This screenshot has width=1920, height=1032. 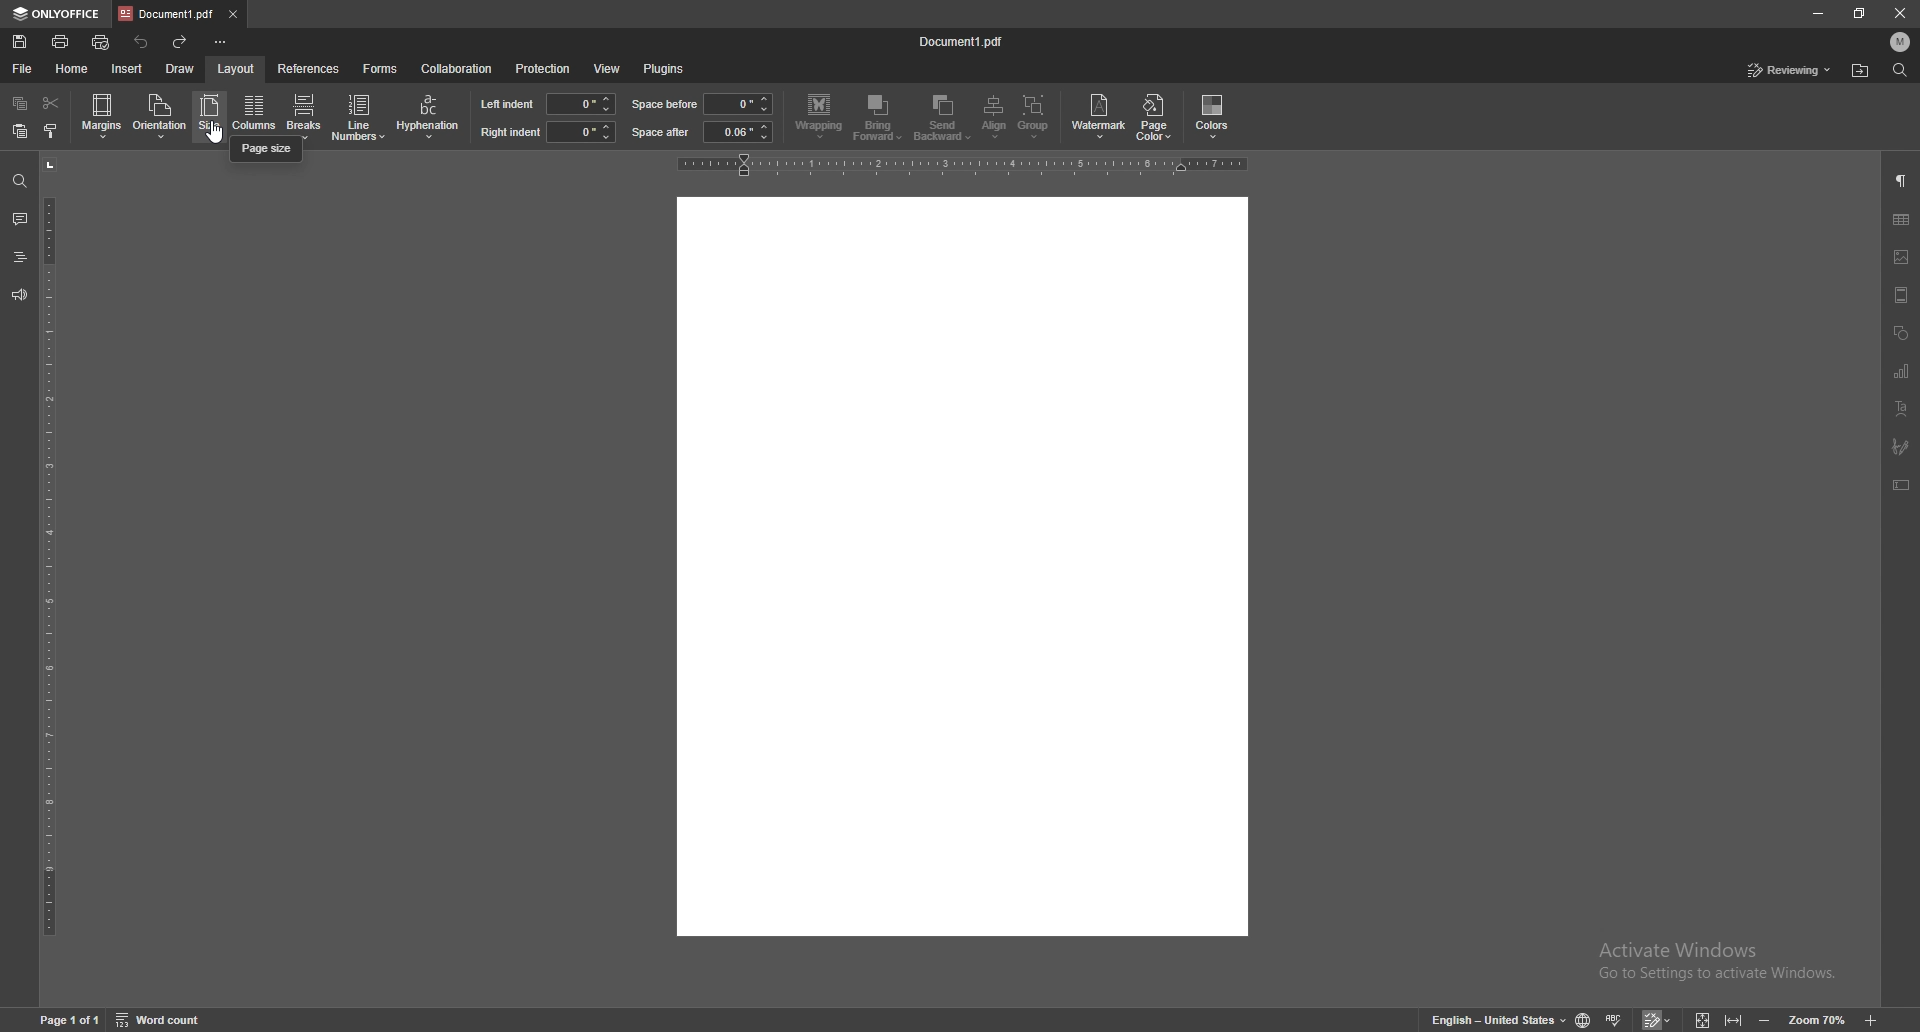 I want to click on plugins, so click(x=664, y=69).